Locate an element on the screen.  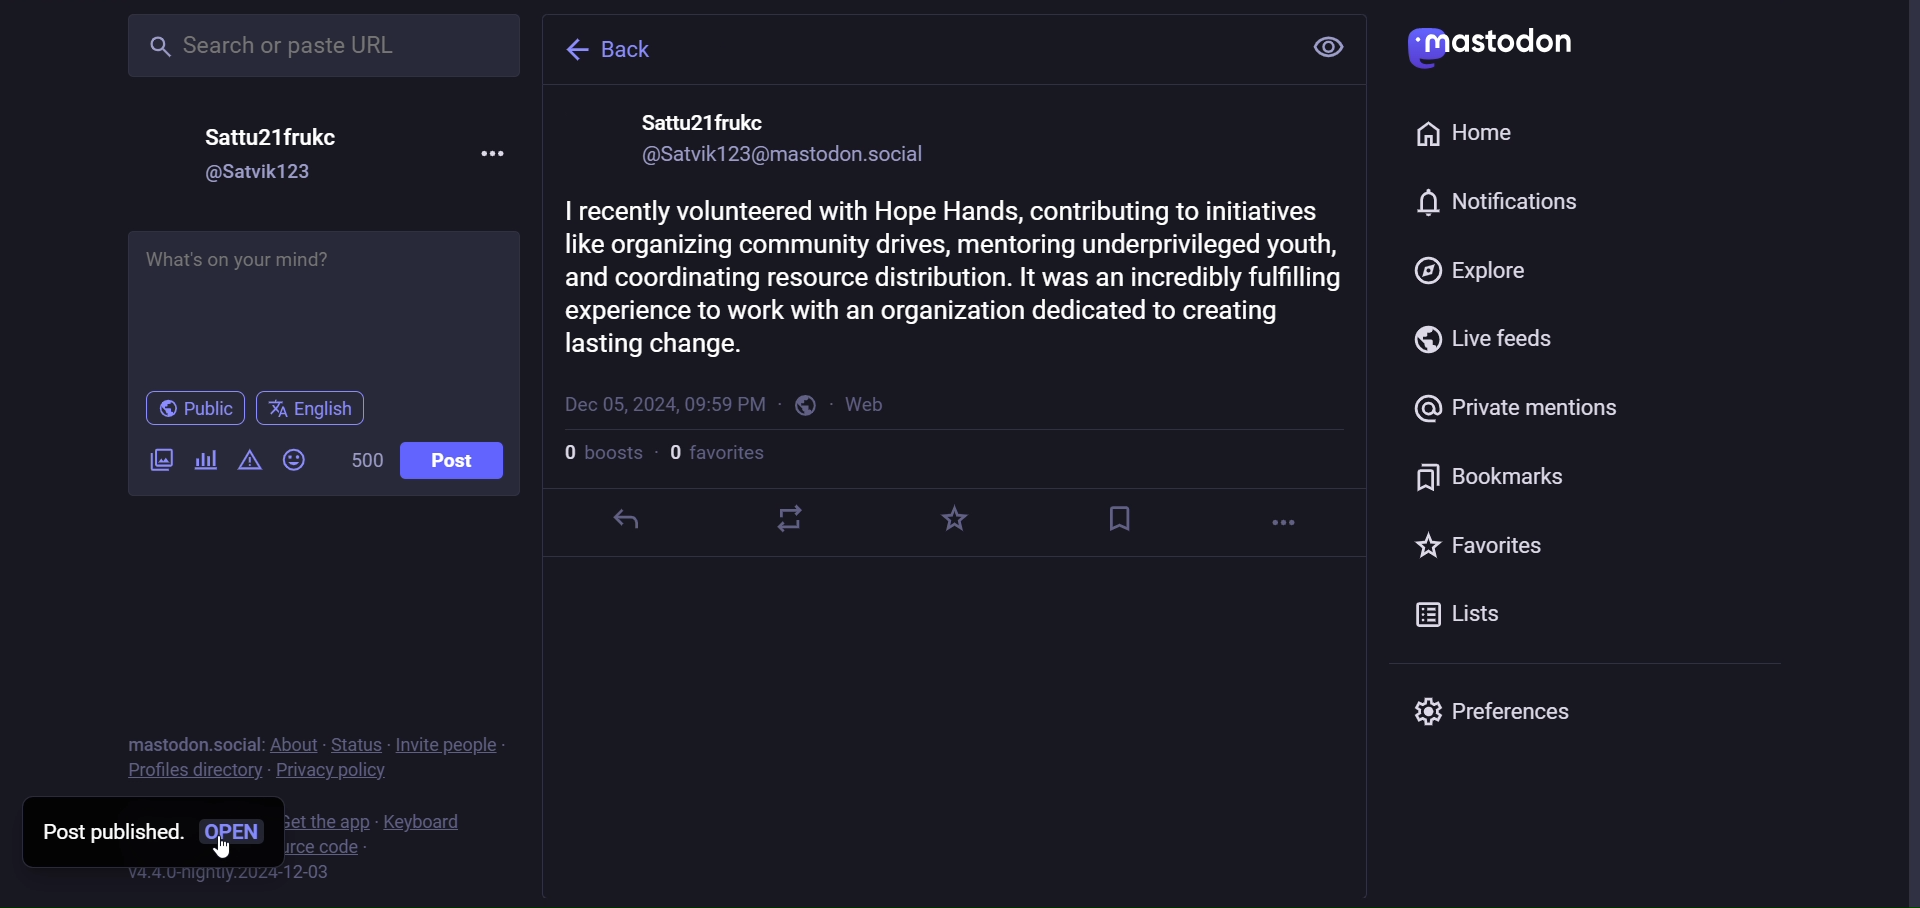
back is located at coordinates (607, 50).